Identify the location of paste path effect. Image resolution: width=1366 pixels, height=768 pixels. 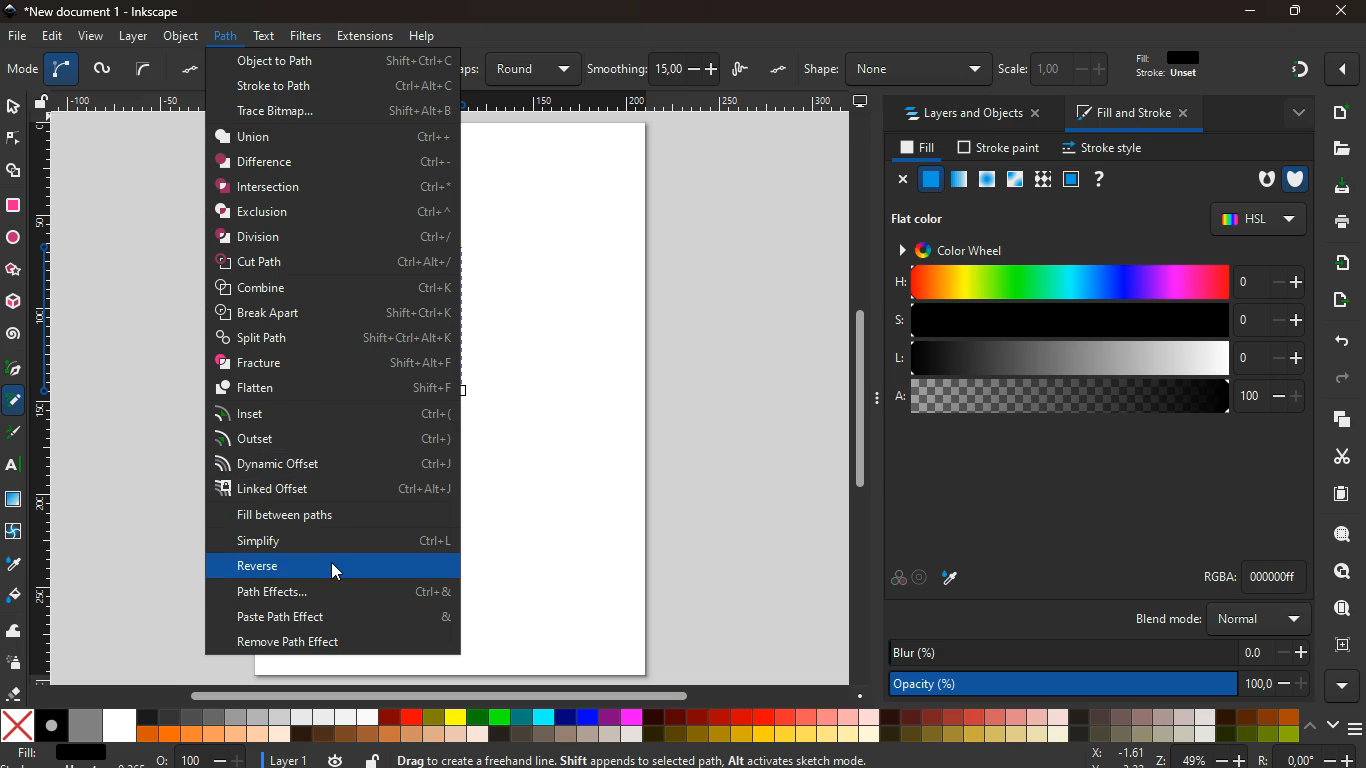
(340, 617).